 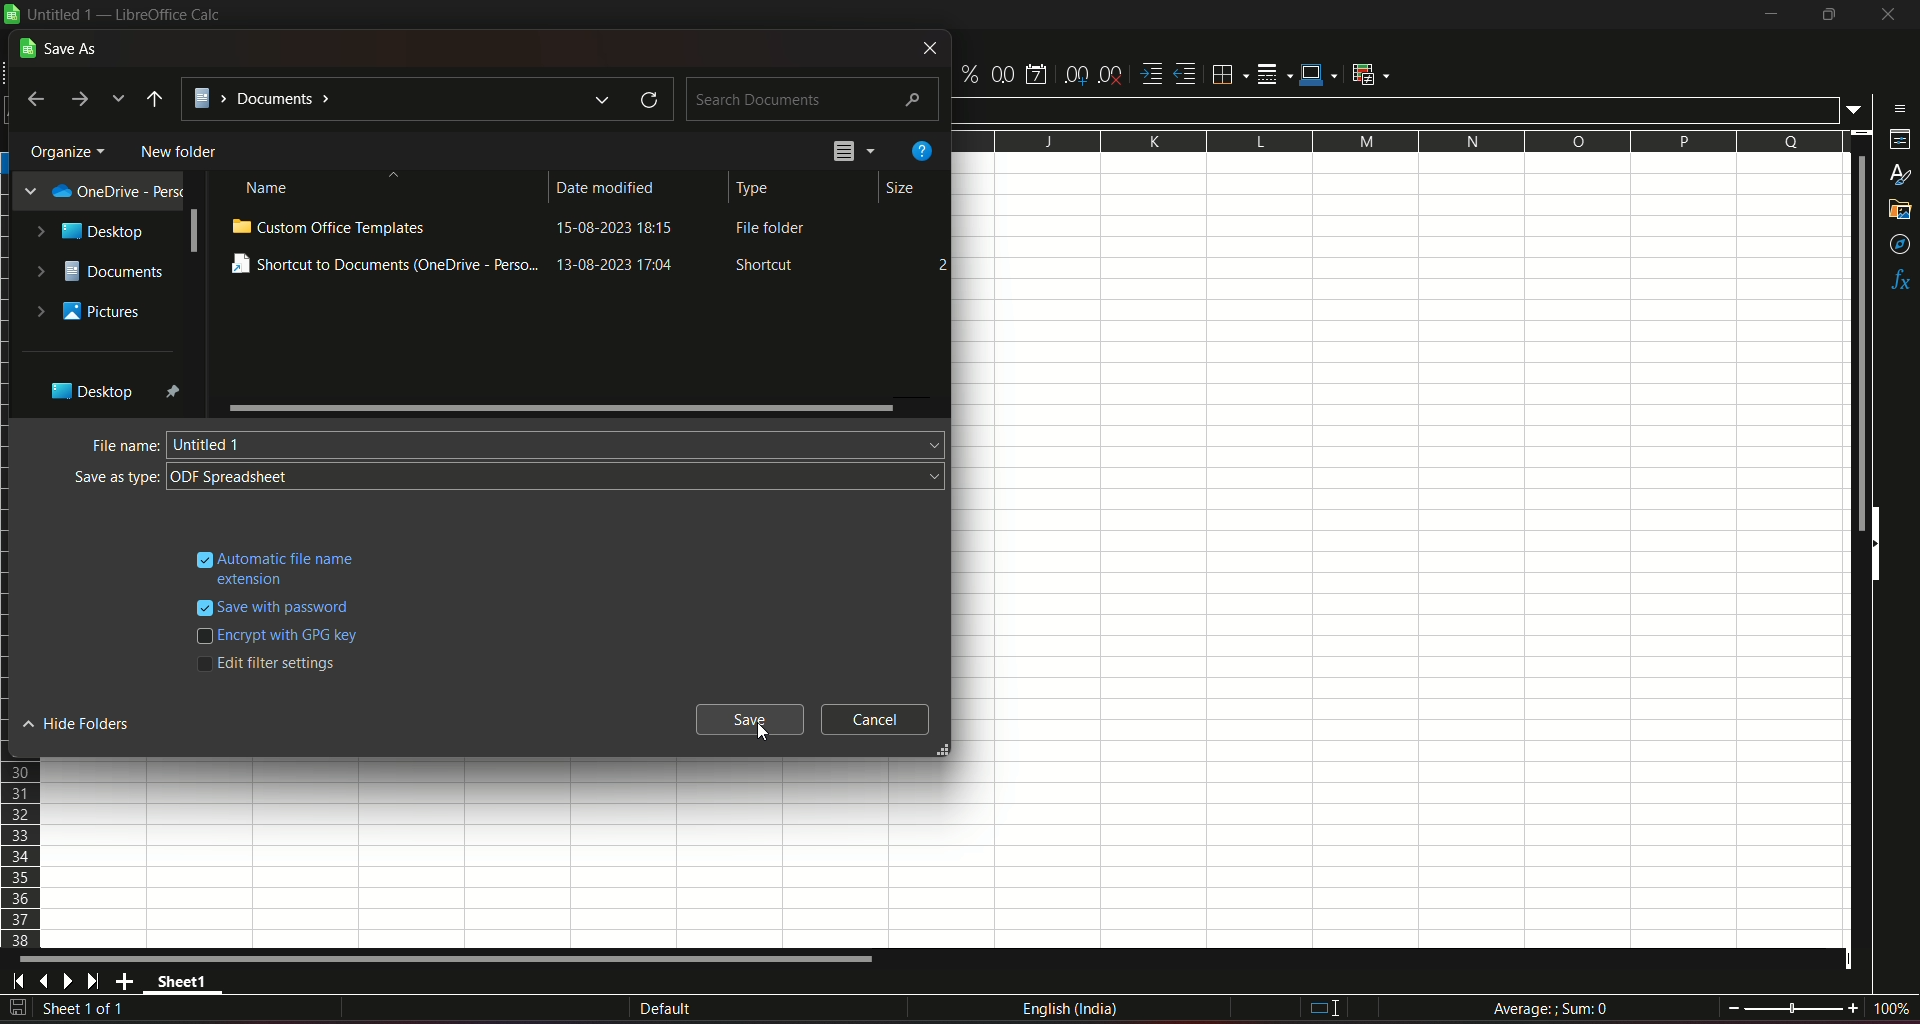 I want to click on standard selection, so click(x=1321, y=1008).